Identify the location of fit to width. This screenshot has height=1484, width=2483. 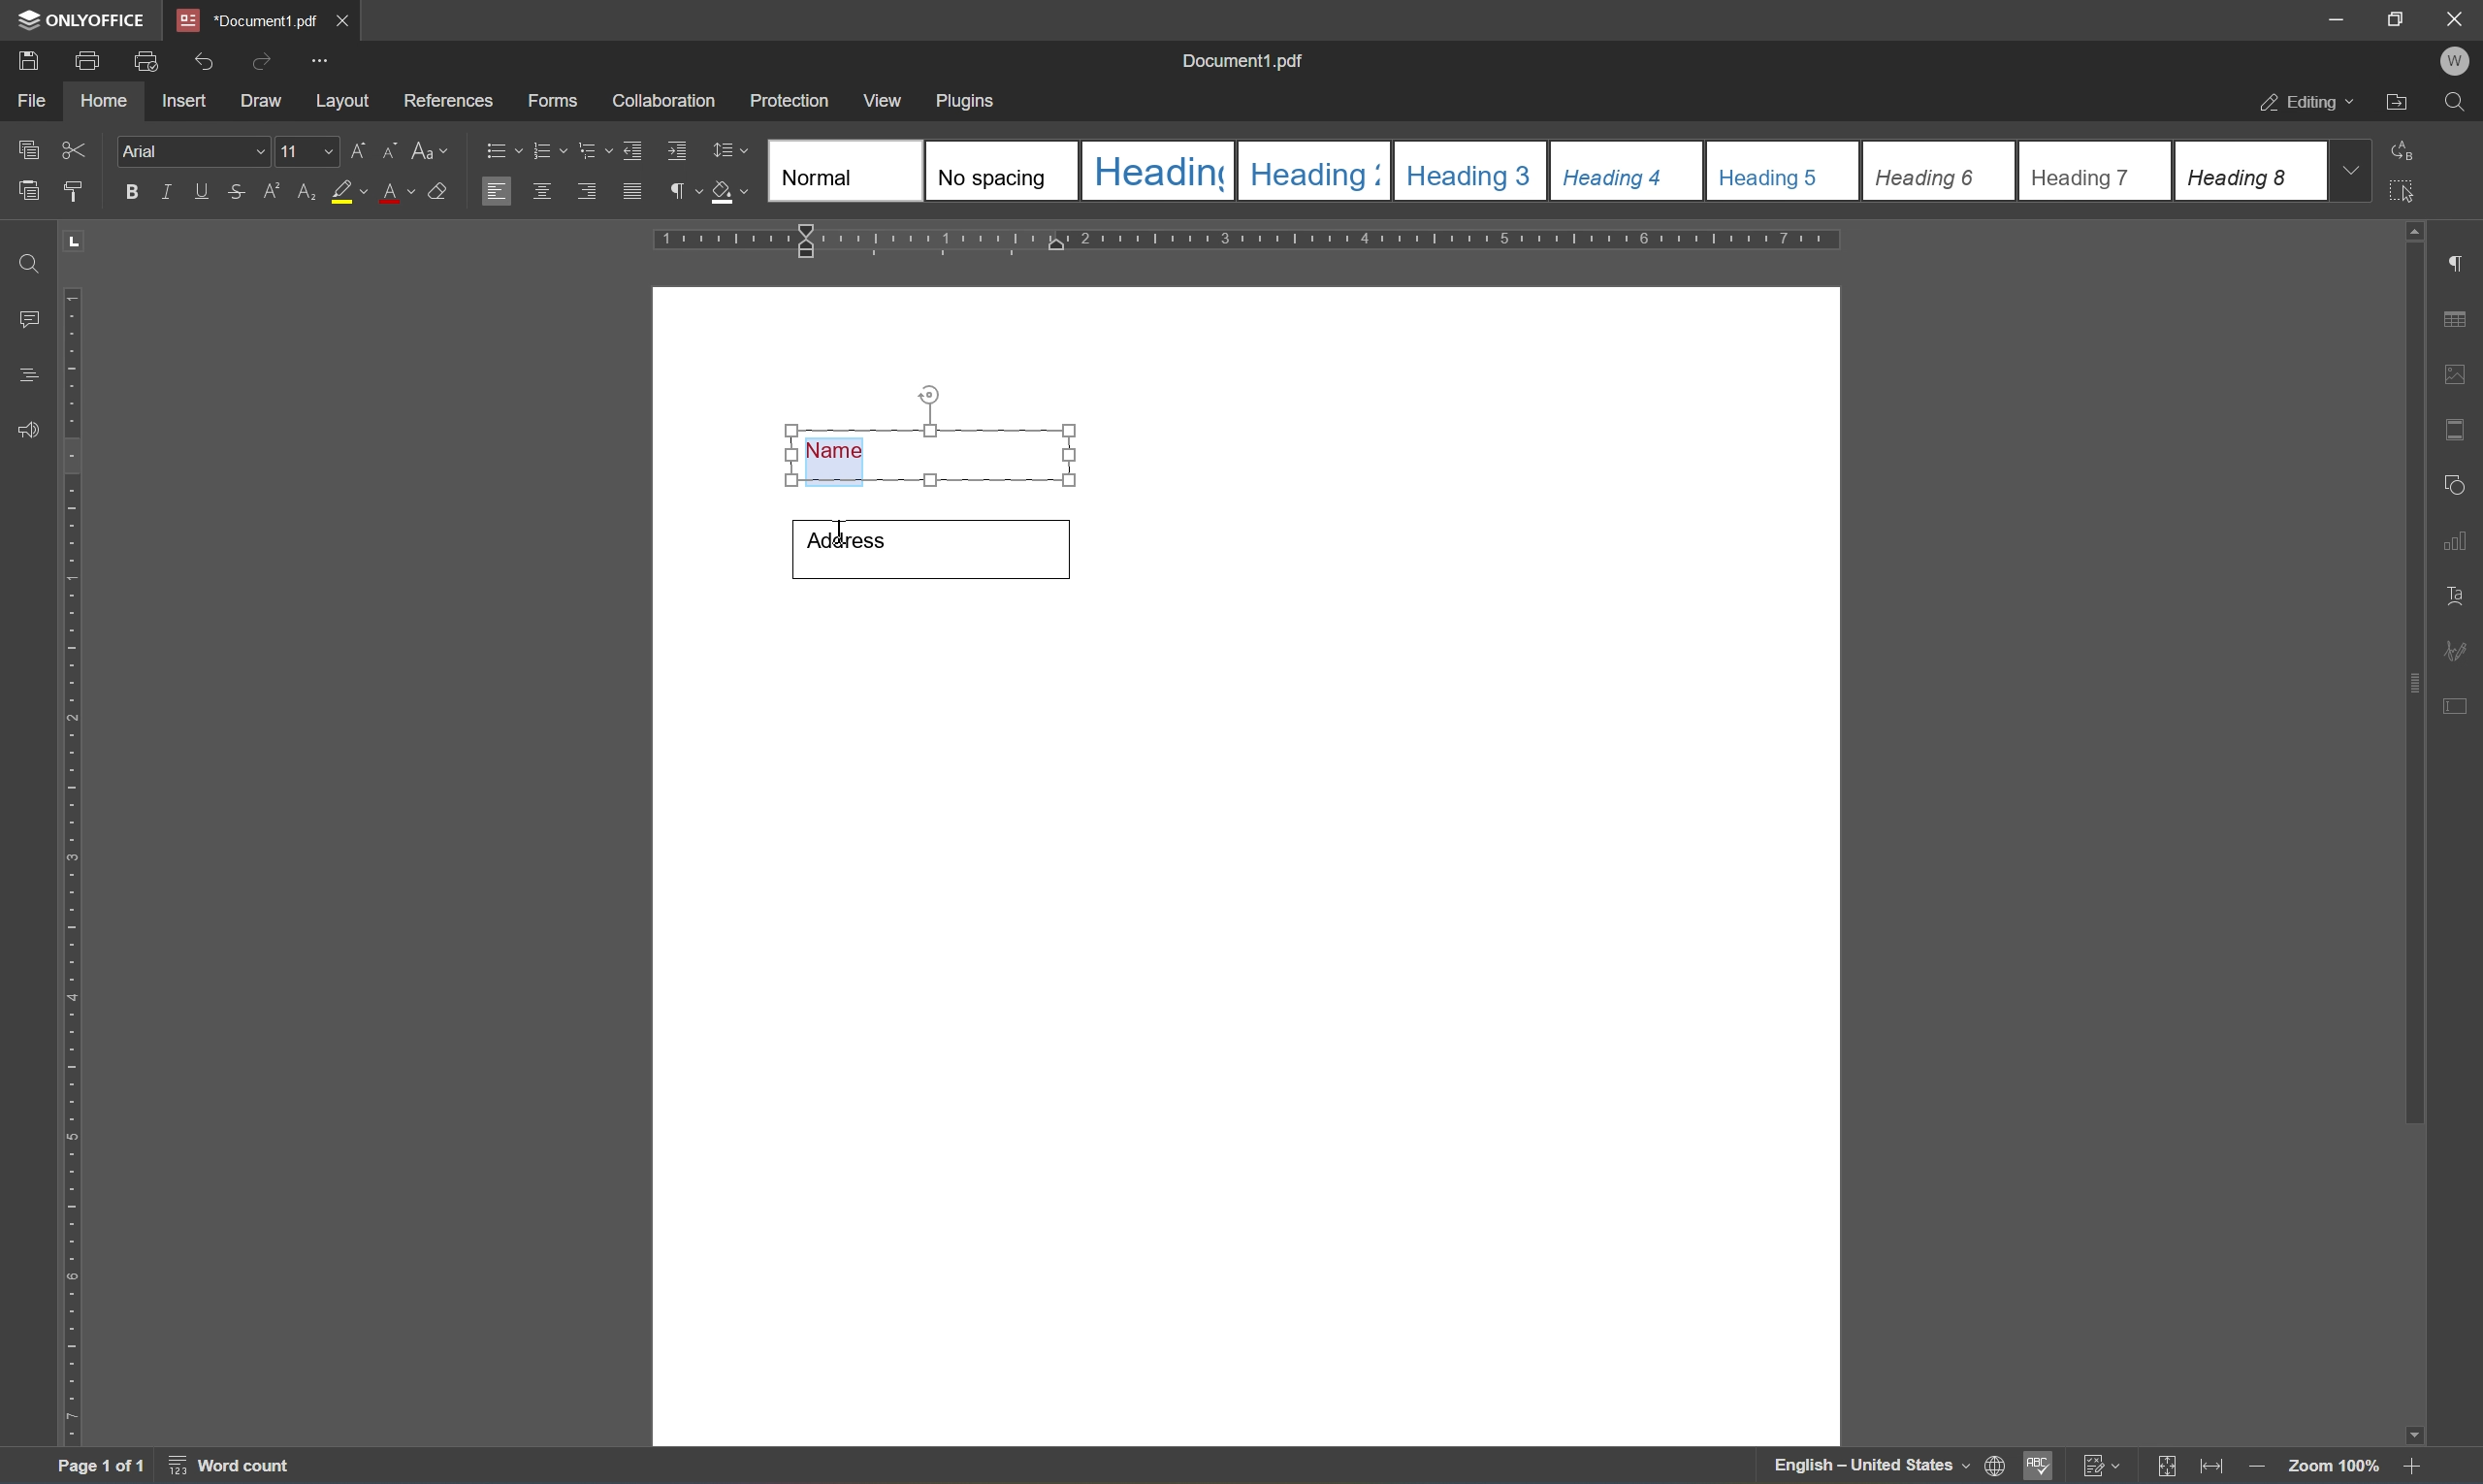
(2210, 1470).